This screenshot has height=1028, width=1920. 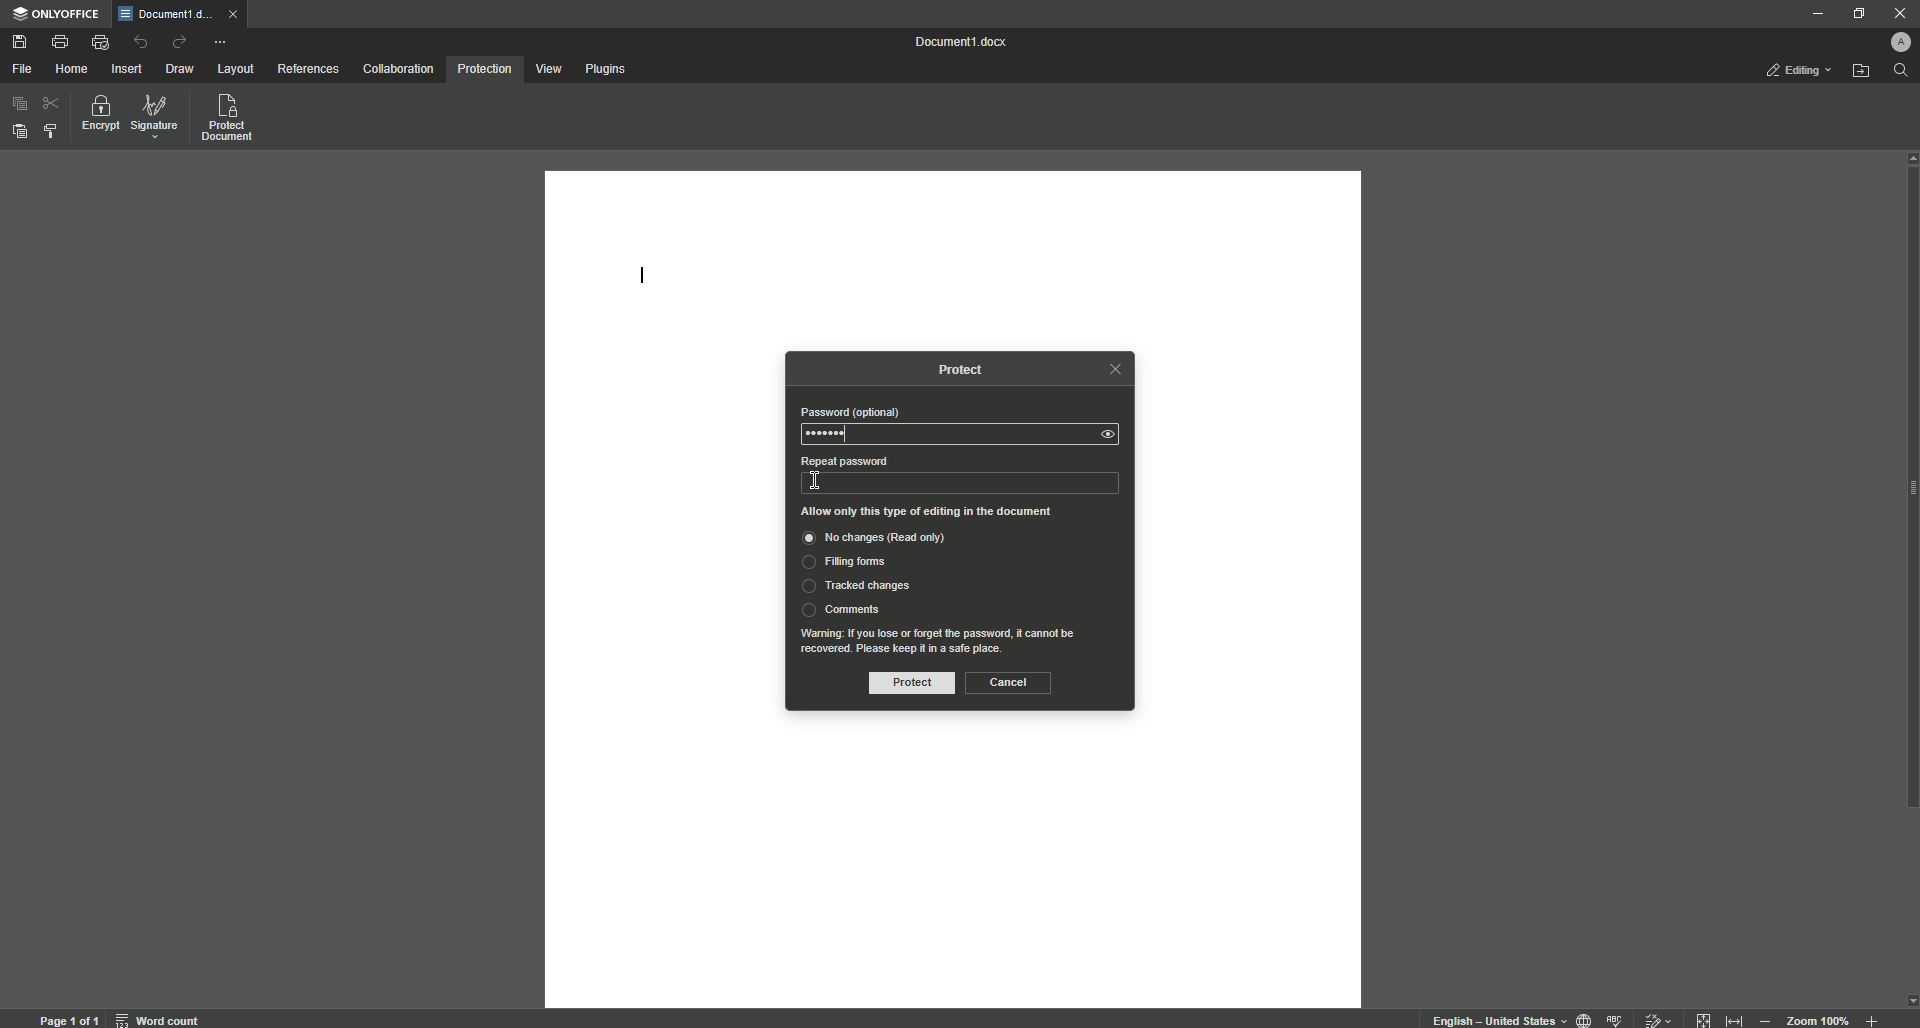 What do you see at coordinates (1814, 15) in the screenshot?
I see `Minimize` at bounding box center [1814, 15].